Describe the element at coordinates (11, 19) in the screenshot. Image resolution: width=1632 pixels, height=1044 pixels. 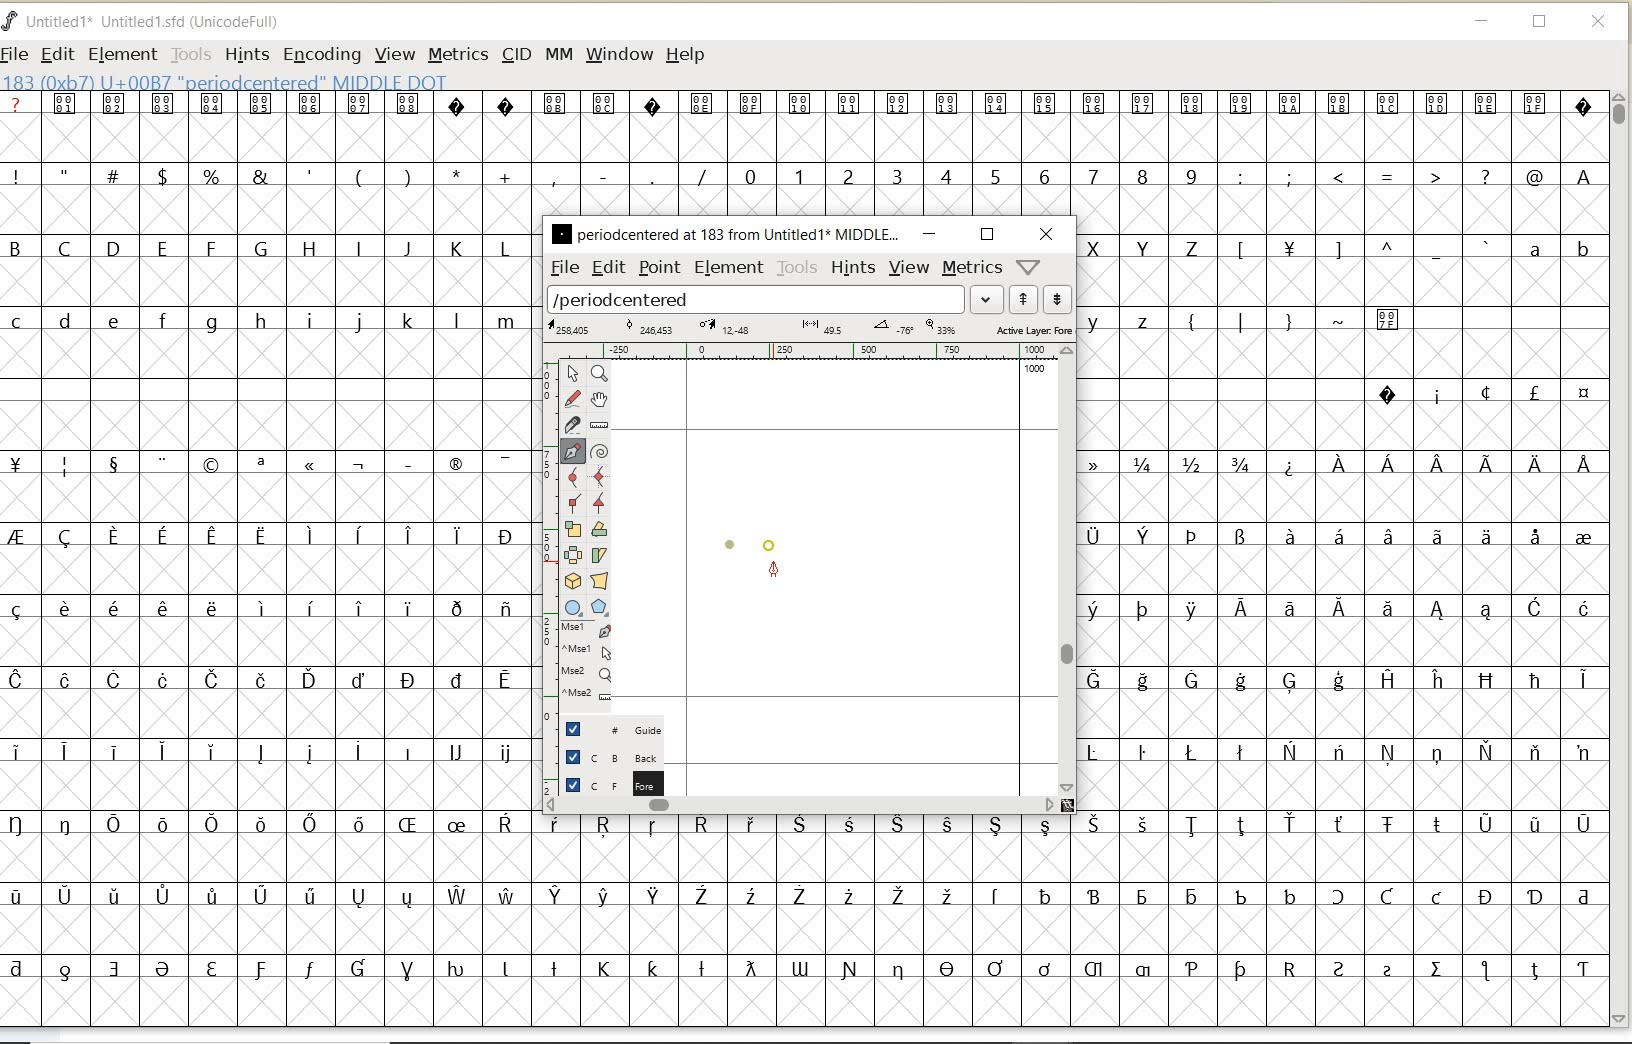
I see `FontForge Logo` at that location.